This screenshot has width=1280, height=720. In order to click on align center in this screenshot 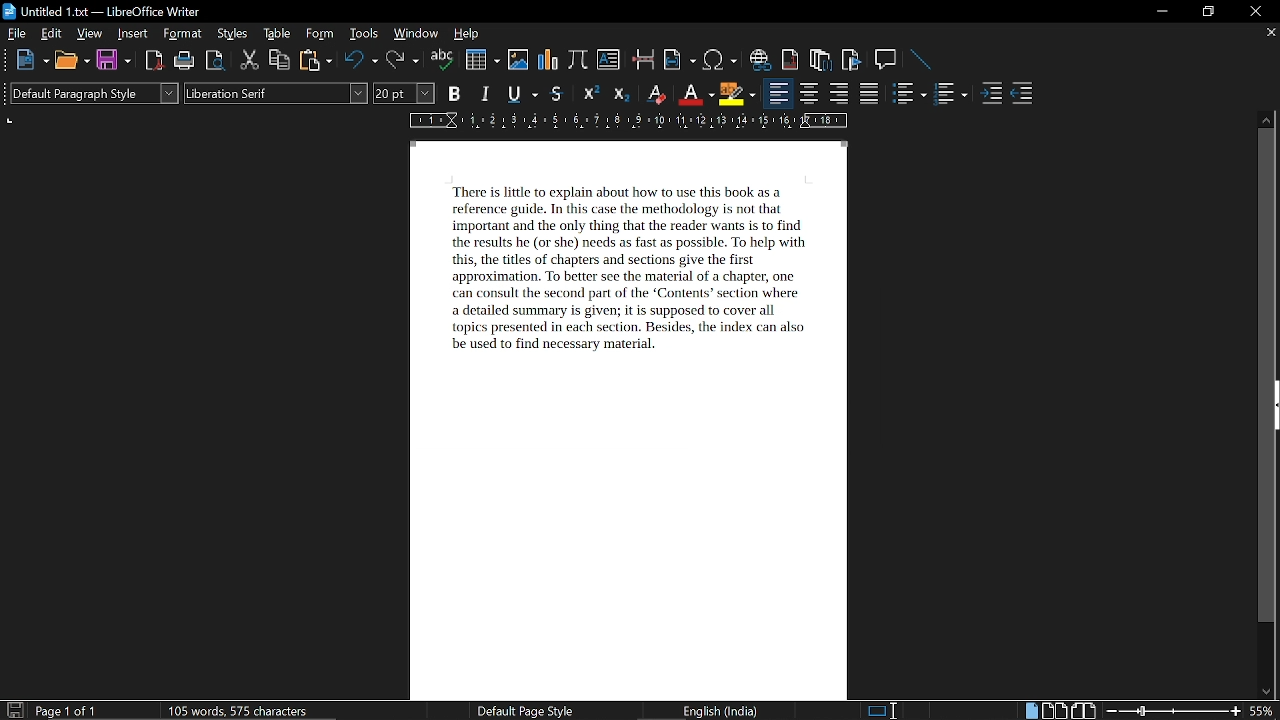, I will do `click(809, 94)`.